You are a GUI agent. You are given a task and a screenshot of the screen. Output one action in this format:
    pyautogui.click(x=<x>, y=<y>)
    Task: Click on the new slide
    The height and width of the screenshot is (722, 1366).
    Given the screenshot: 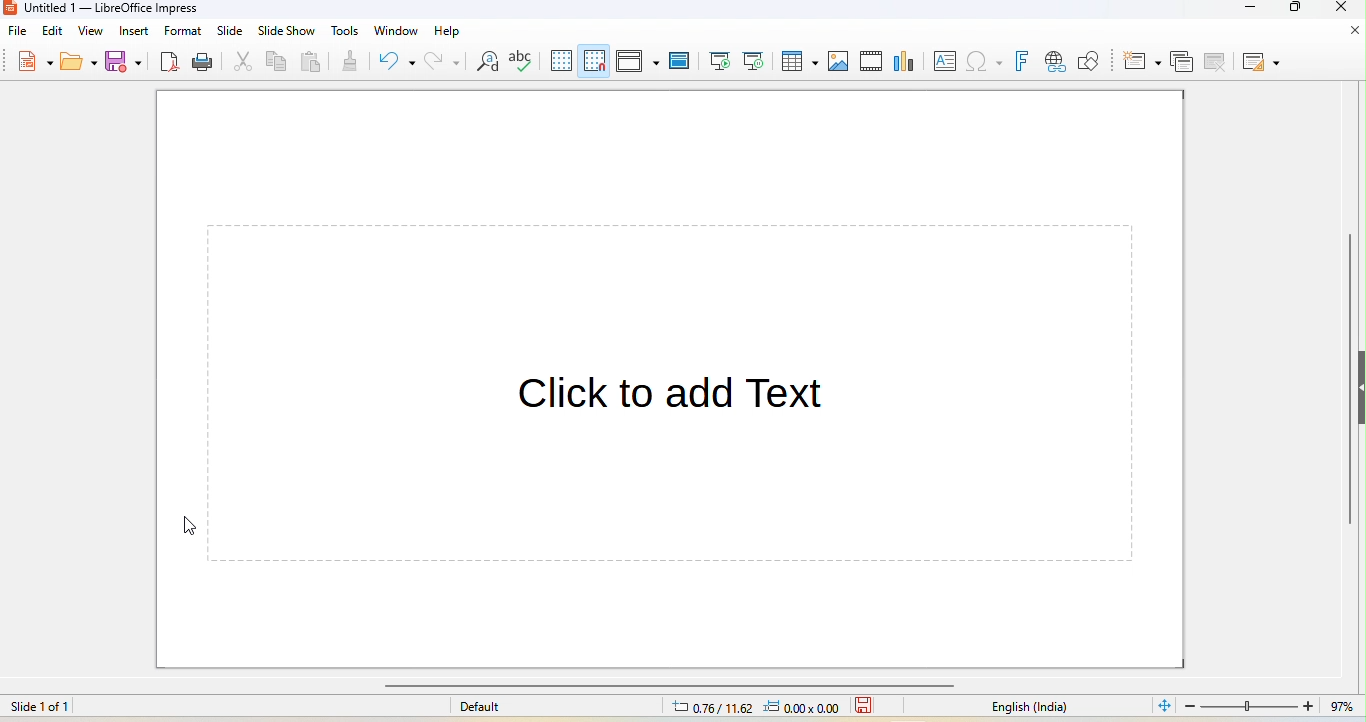 What is the action you would take?
    pyautogui.click(x=1144, y=61)
    